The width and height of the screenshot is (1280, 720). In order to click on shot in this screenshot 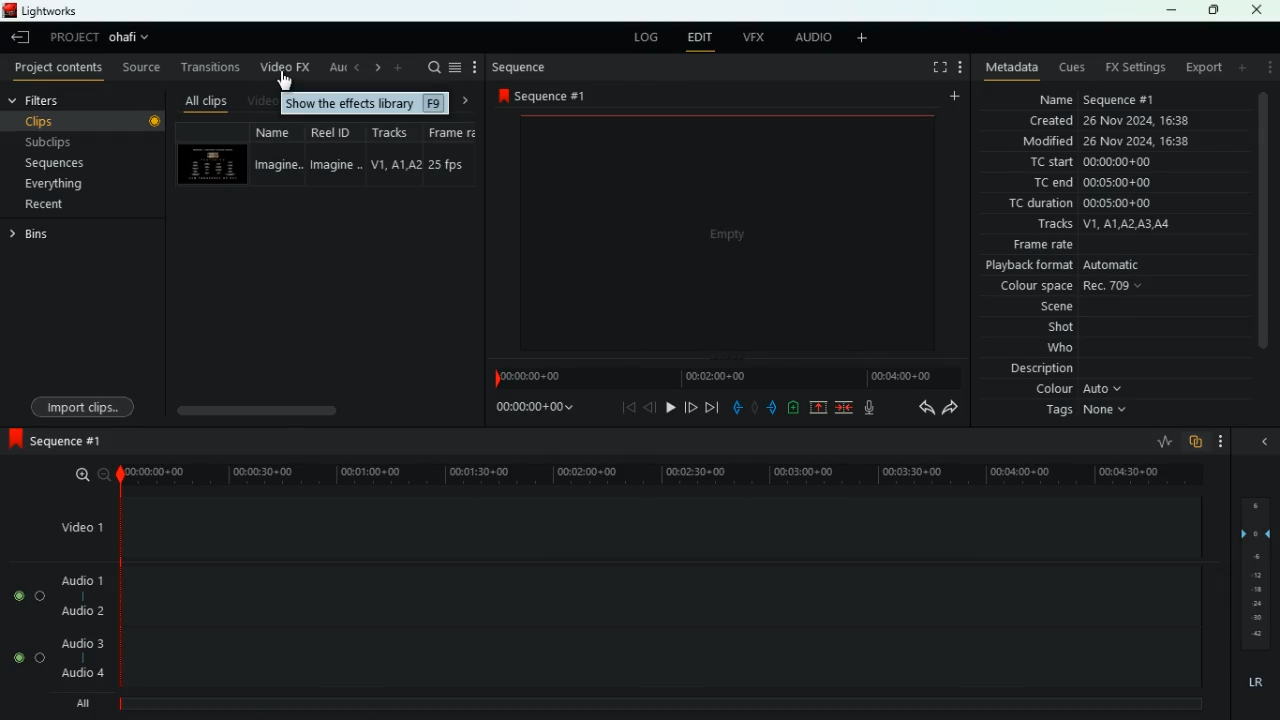, I will do `click(1045, 328)`.